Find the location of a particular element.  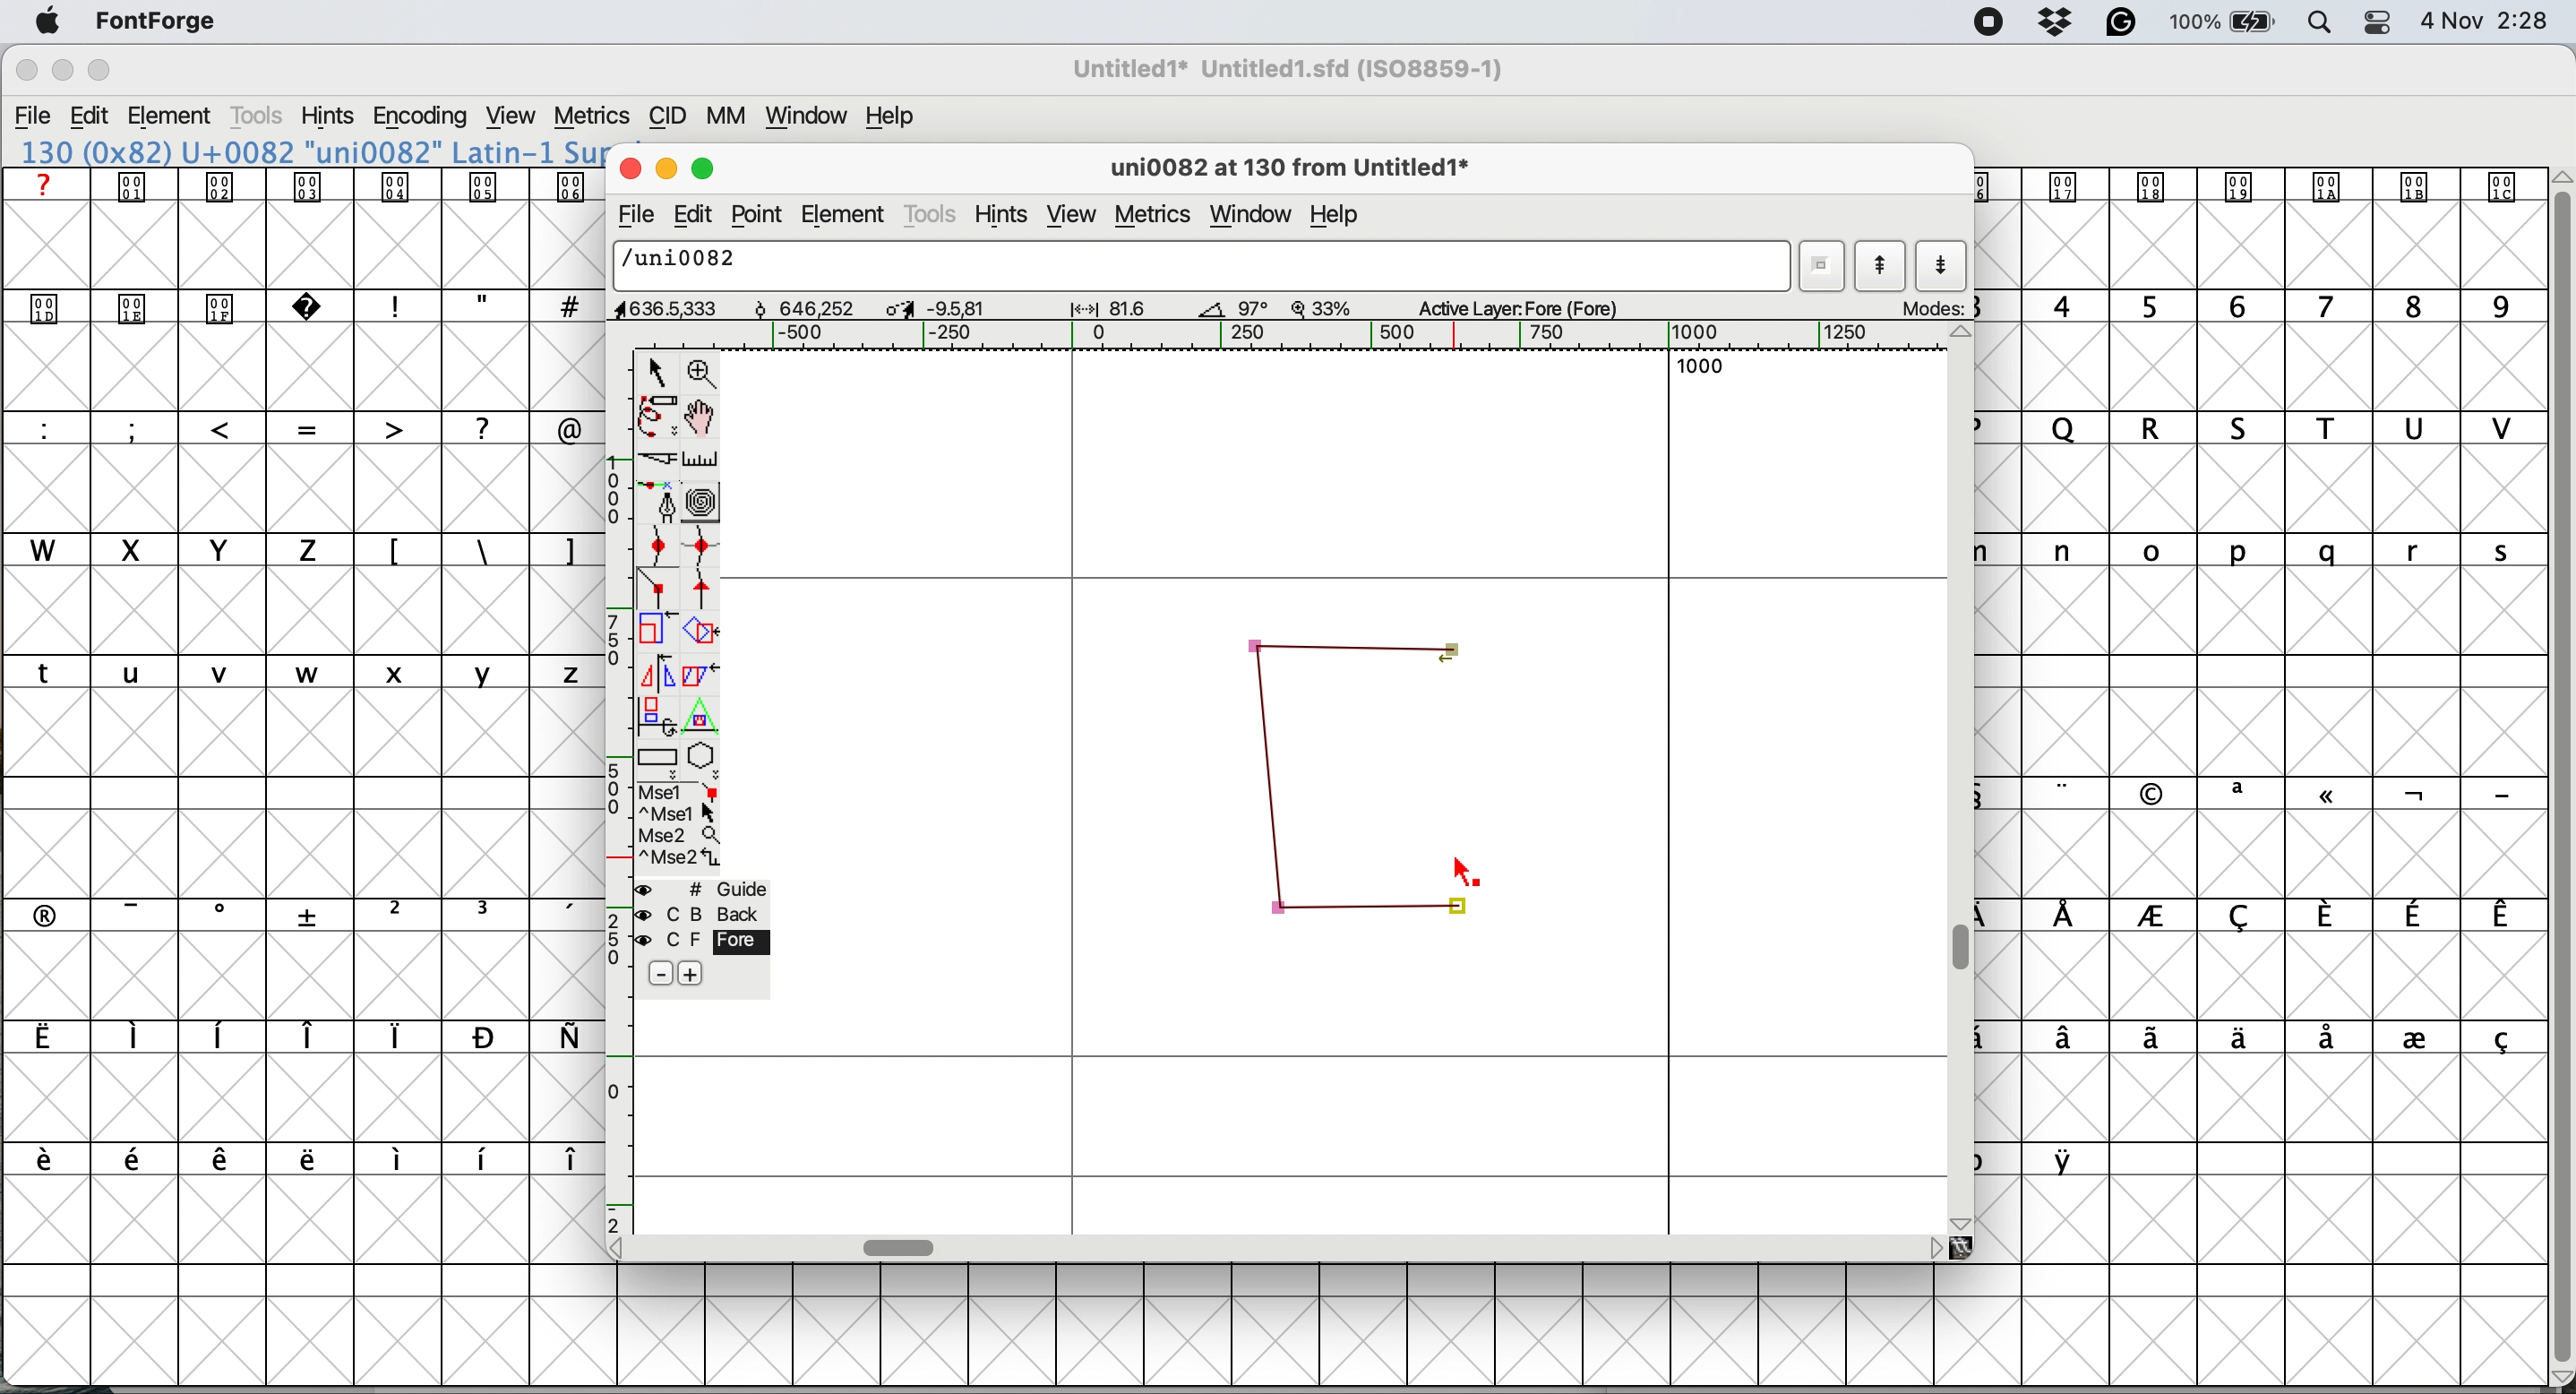

cursor is located at coordinates (1475, 874).